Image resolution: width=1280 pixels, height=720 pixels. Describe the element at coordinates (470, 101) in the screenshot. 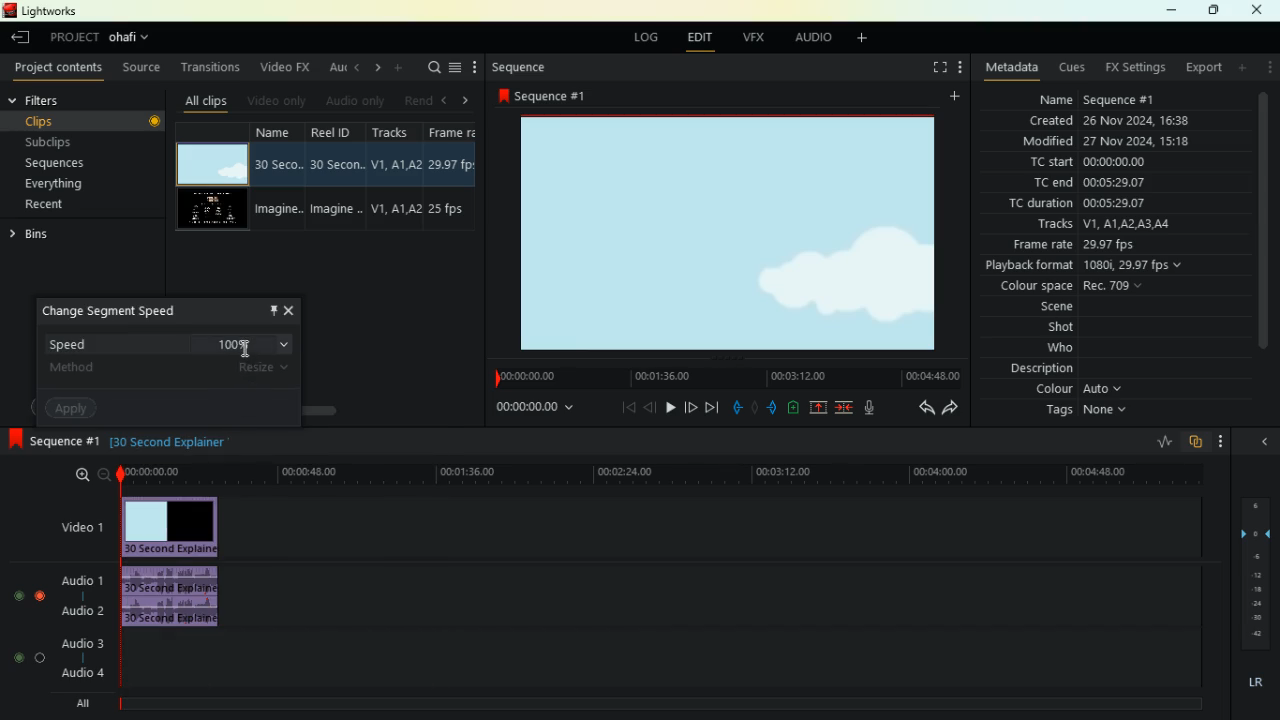

I see `right` at that location.